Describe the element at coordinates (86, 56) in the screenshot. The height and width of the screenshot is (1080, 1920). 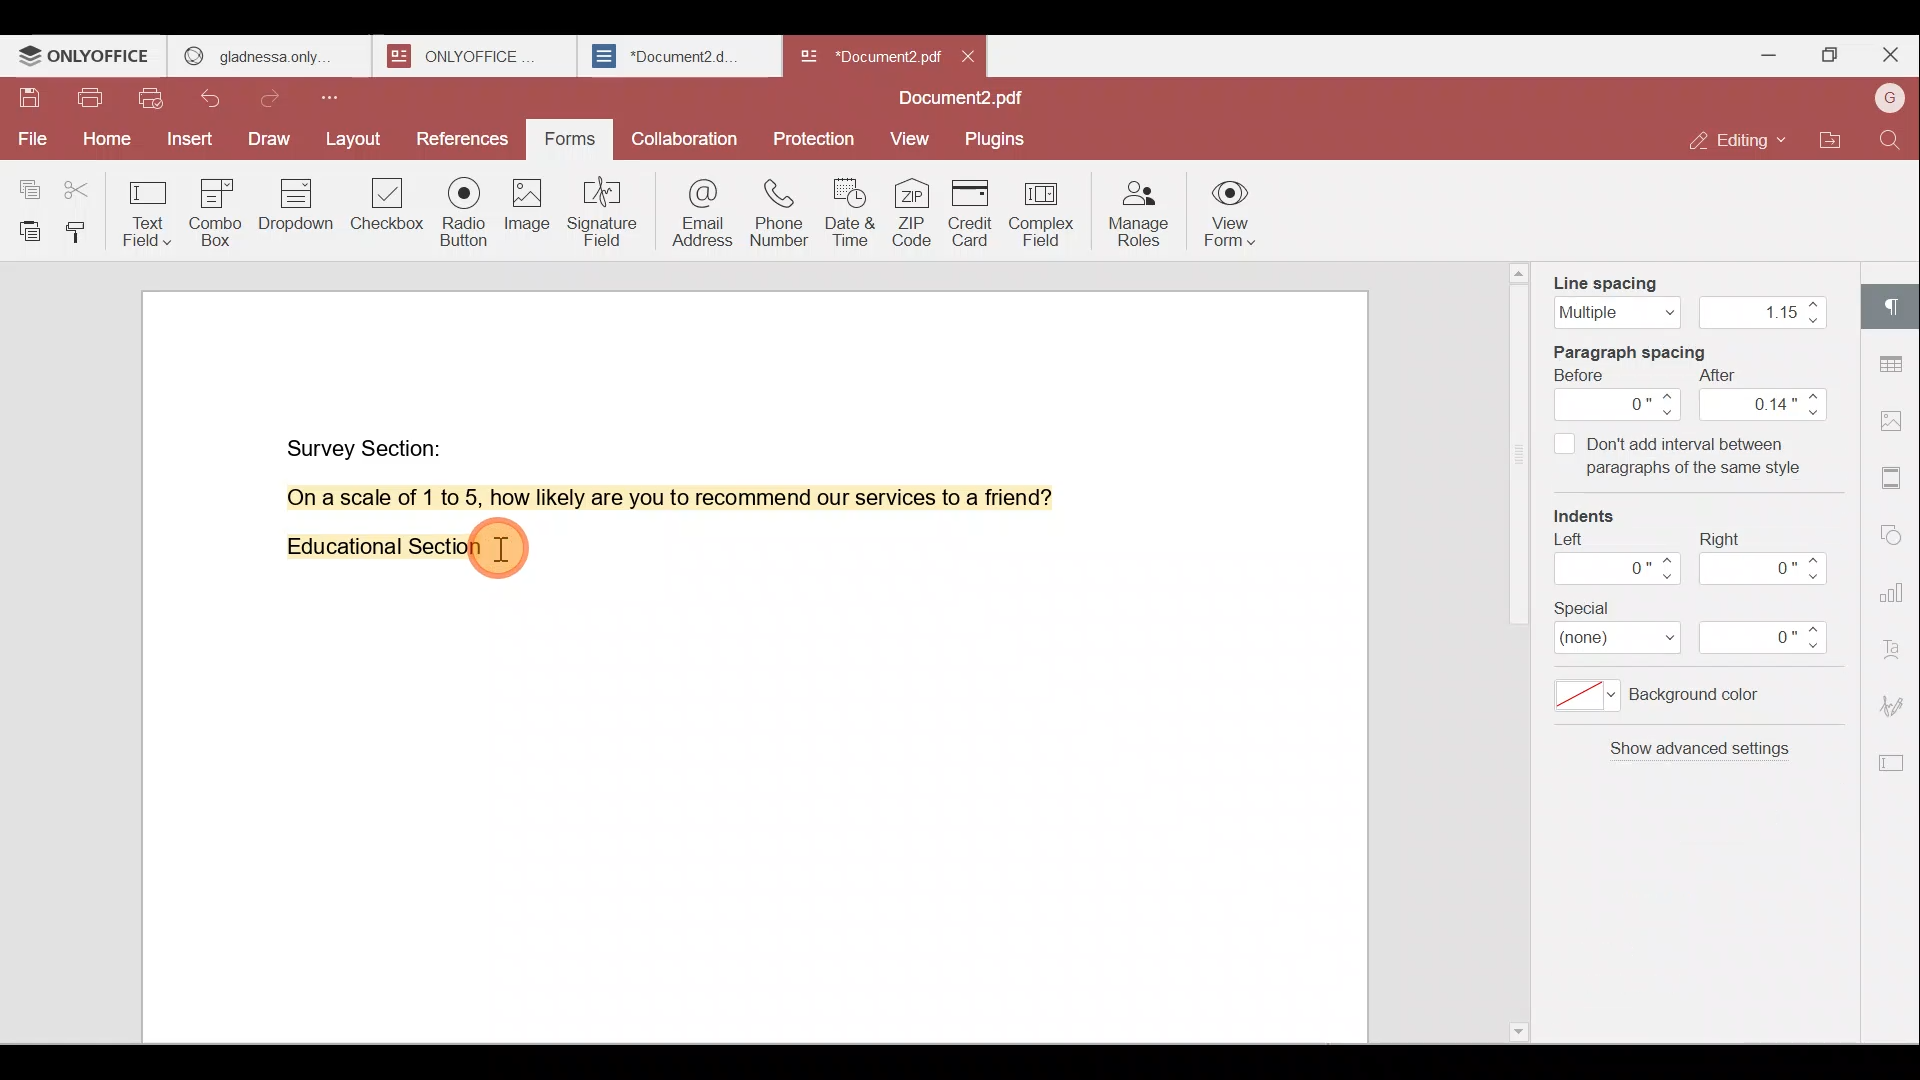
I see `ONLYOFFICE` at that location.